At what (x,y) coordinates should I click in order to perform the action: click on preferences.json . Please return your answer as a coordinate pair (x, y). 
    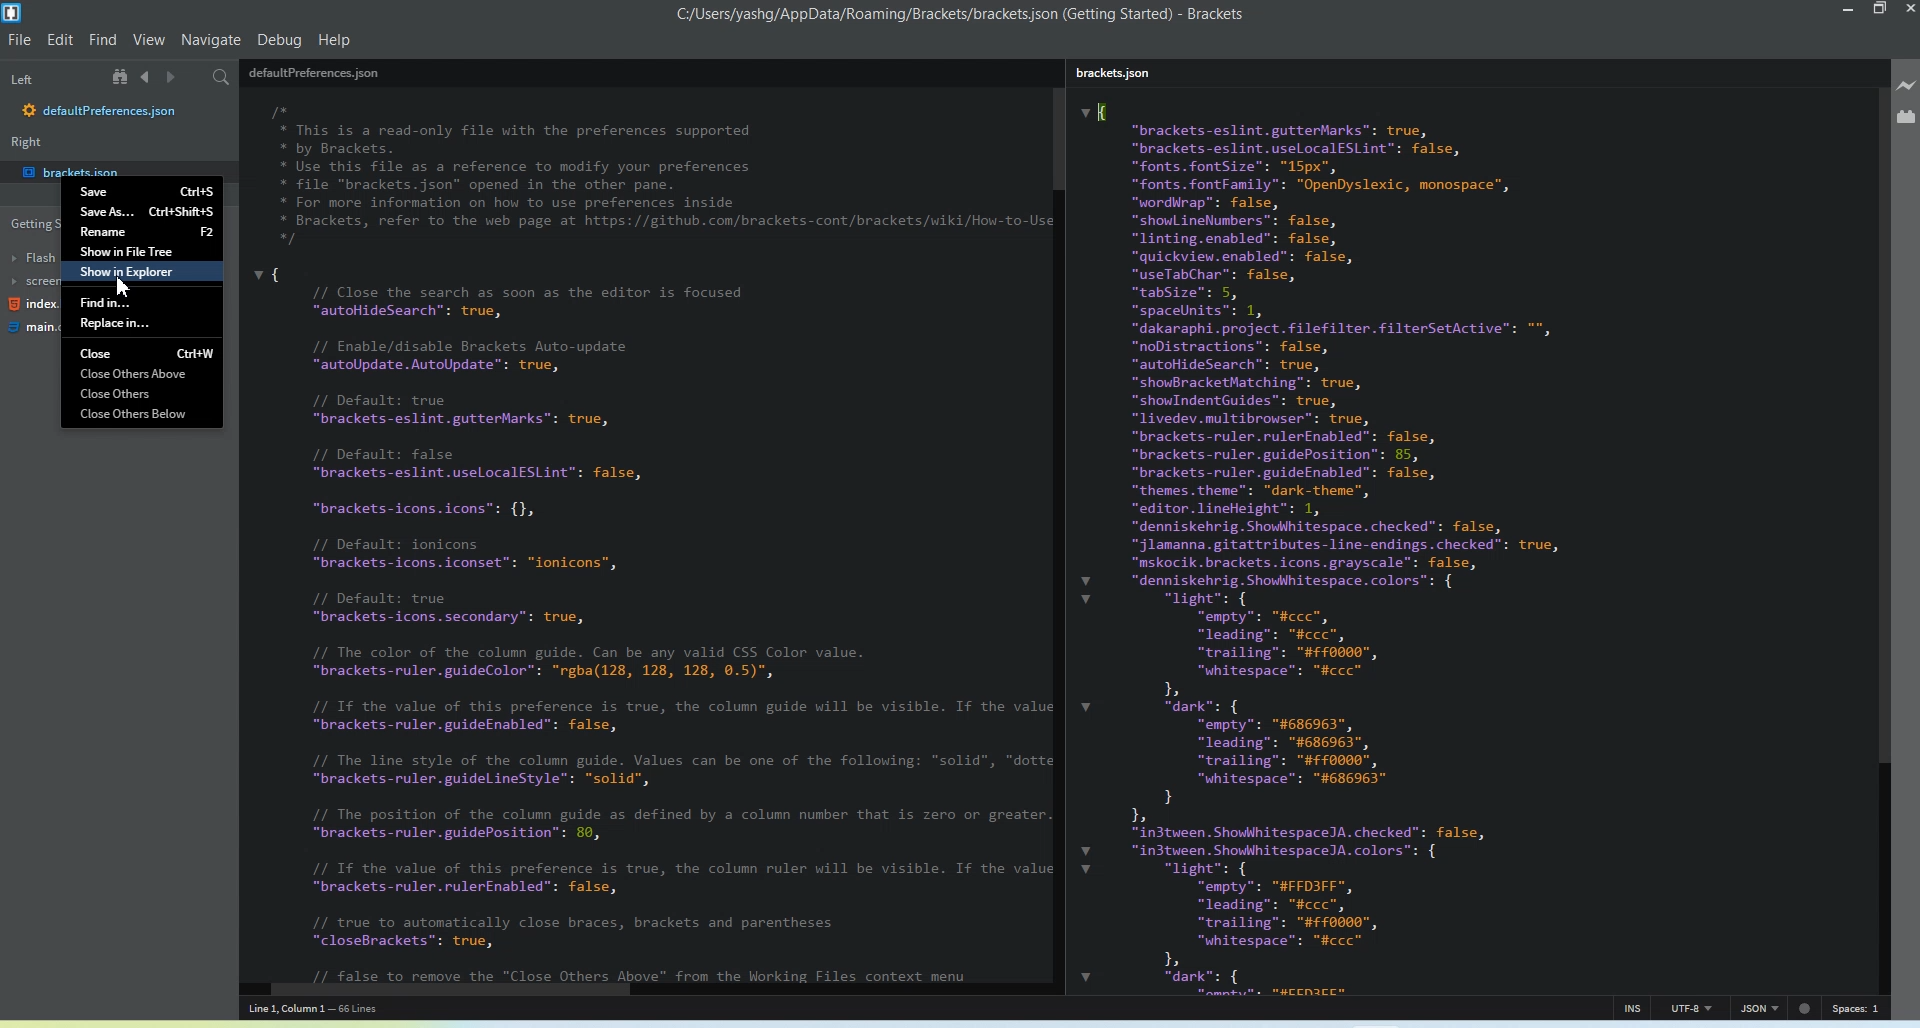
    Looking at the image, I should click on (318, 74).